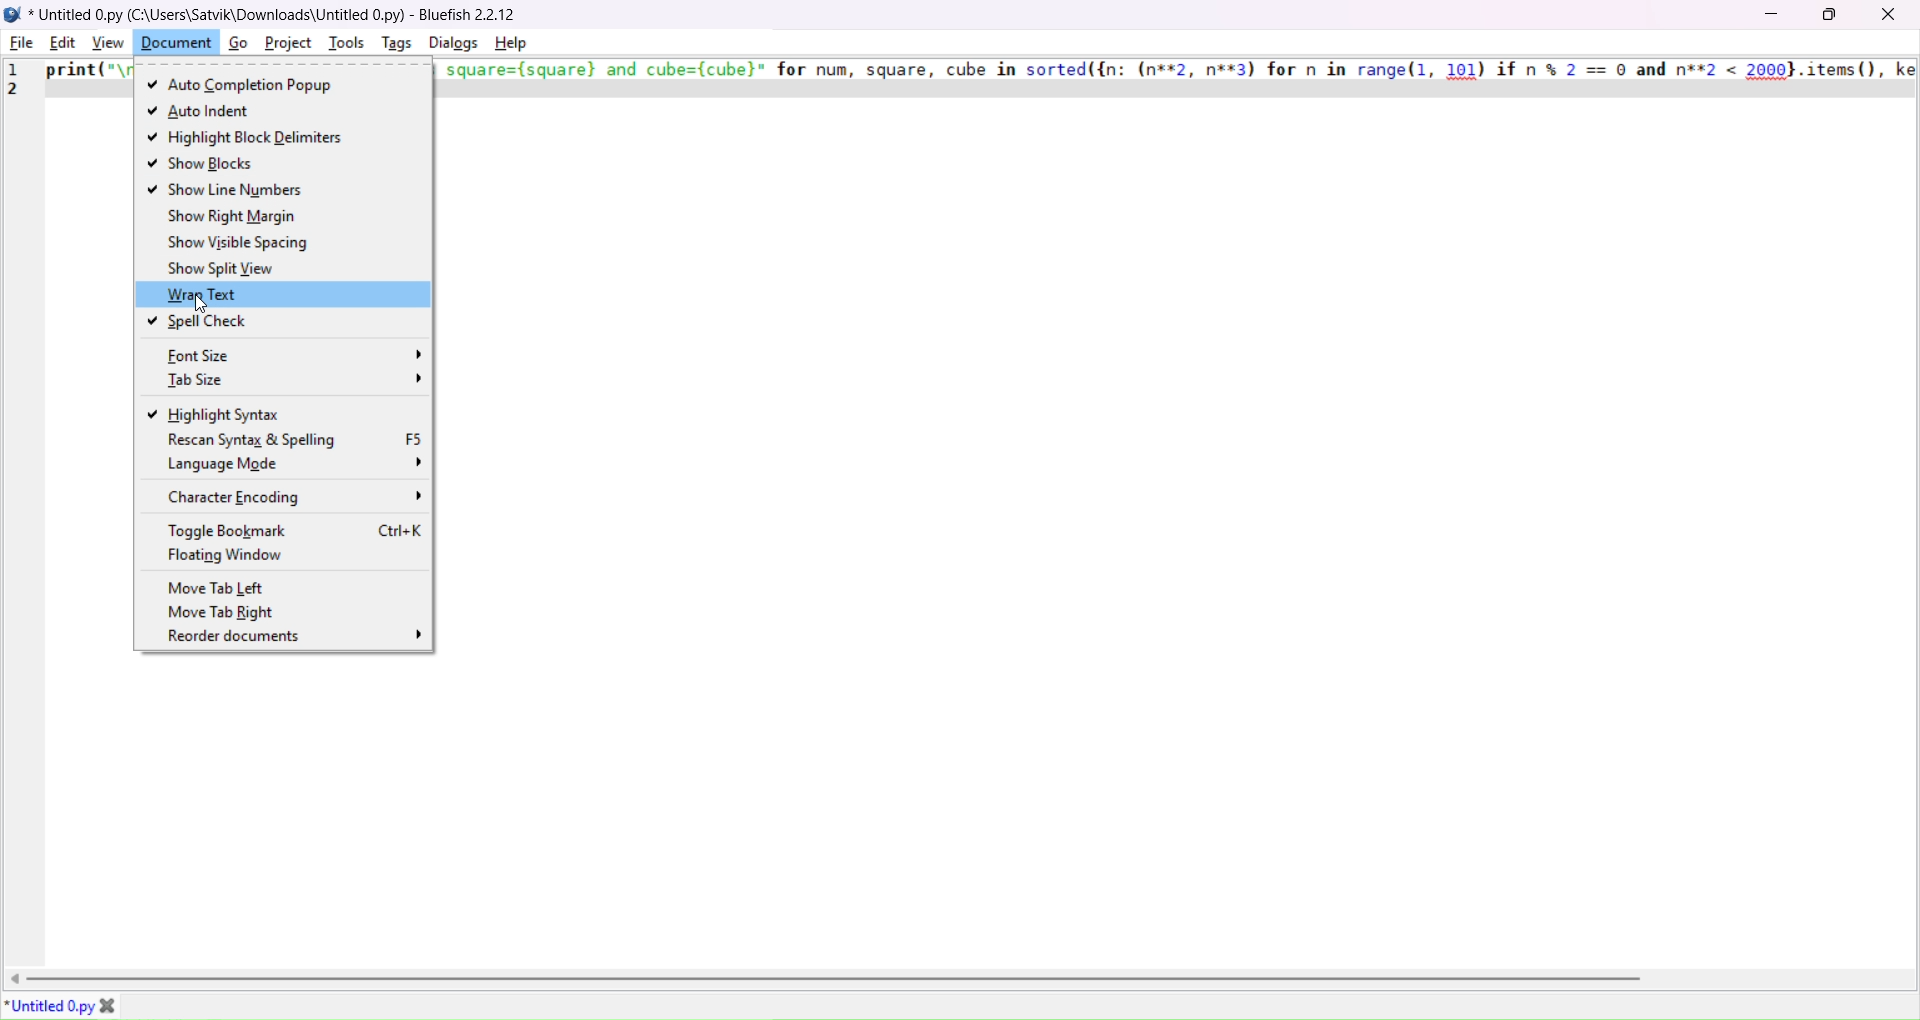 The height and width of the screenshot is (1020, 1920). What do you see at coordinates (220, 189) in the screenshot?
I see `show line numbers` at bounding box center [220, 189].